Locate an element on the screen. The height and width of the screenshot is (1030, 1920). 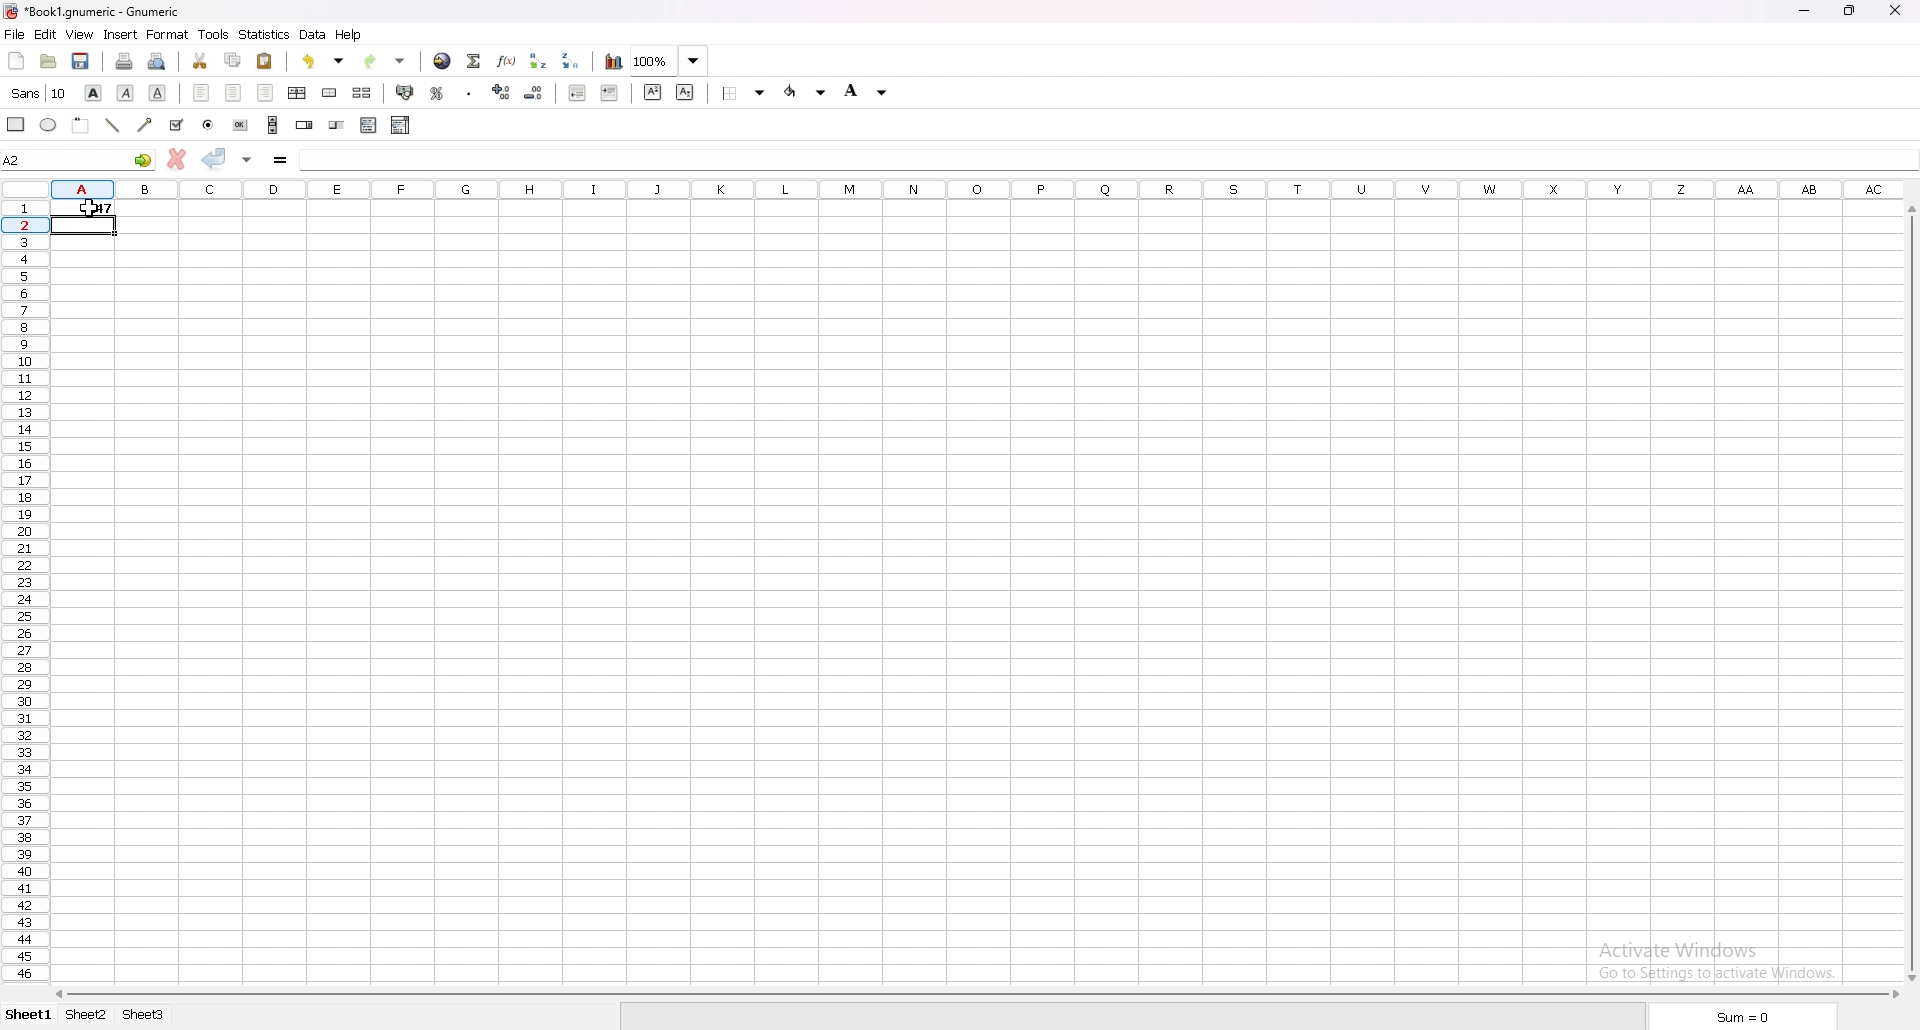
border is located at coordinates (745, 92).